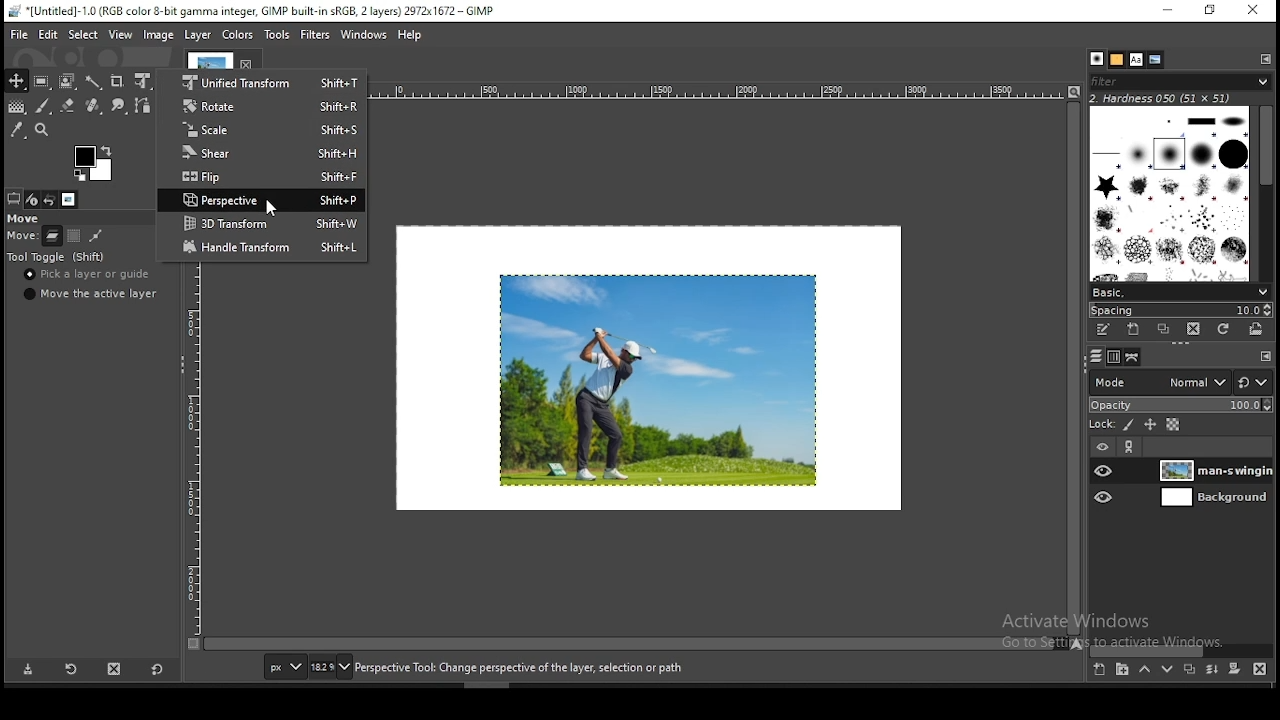  Describe the element at coordinates (332, 666) in the screenshot. I see `zoom status` at that location.